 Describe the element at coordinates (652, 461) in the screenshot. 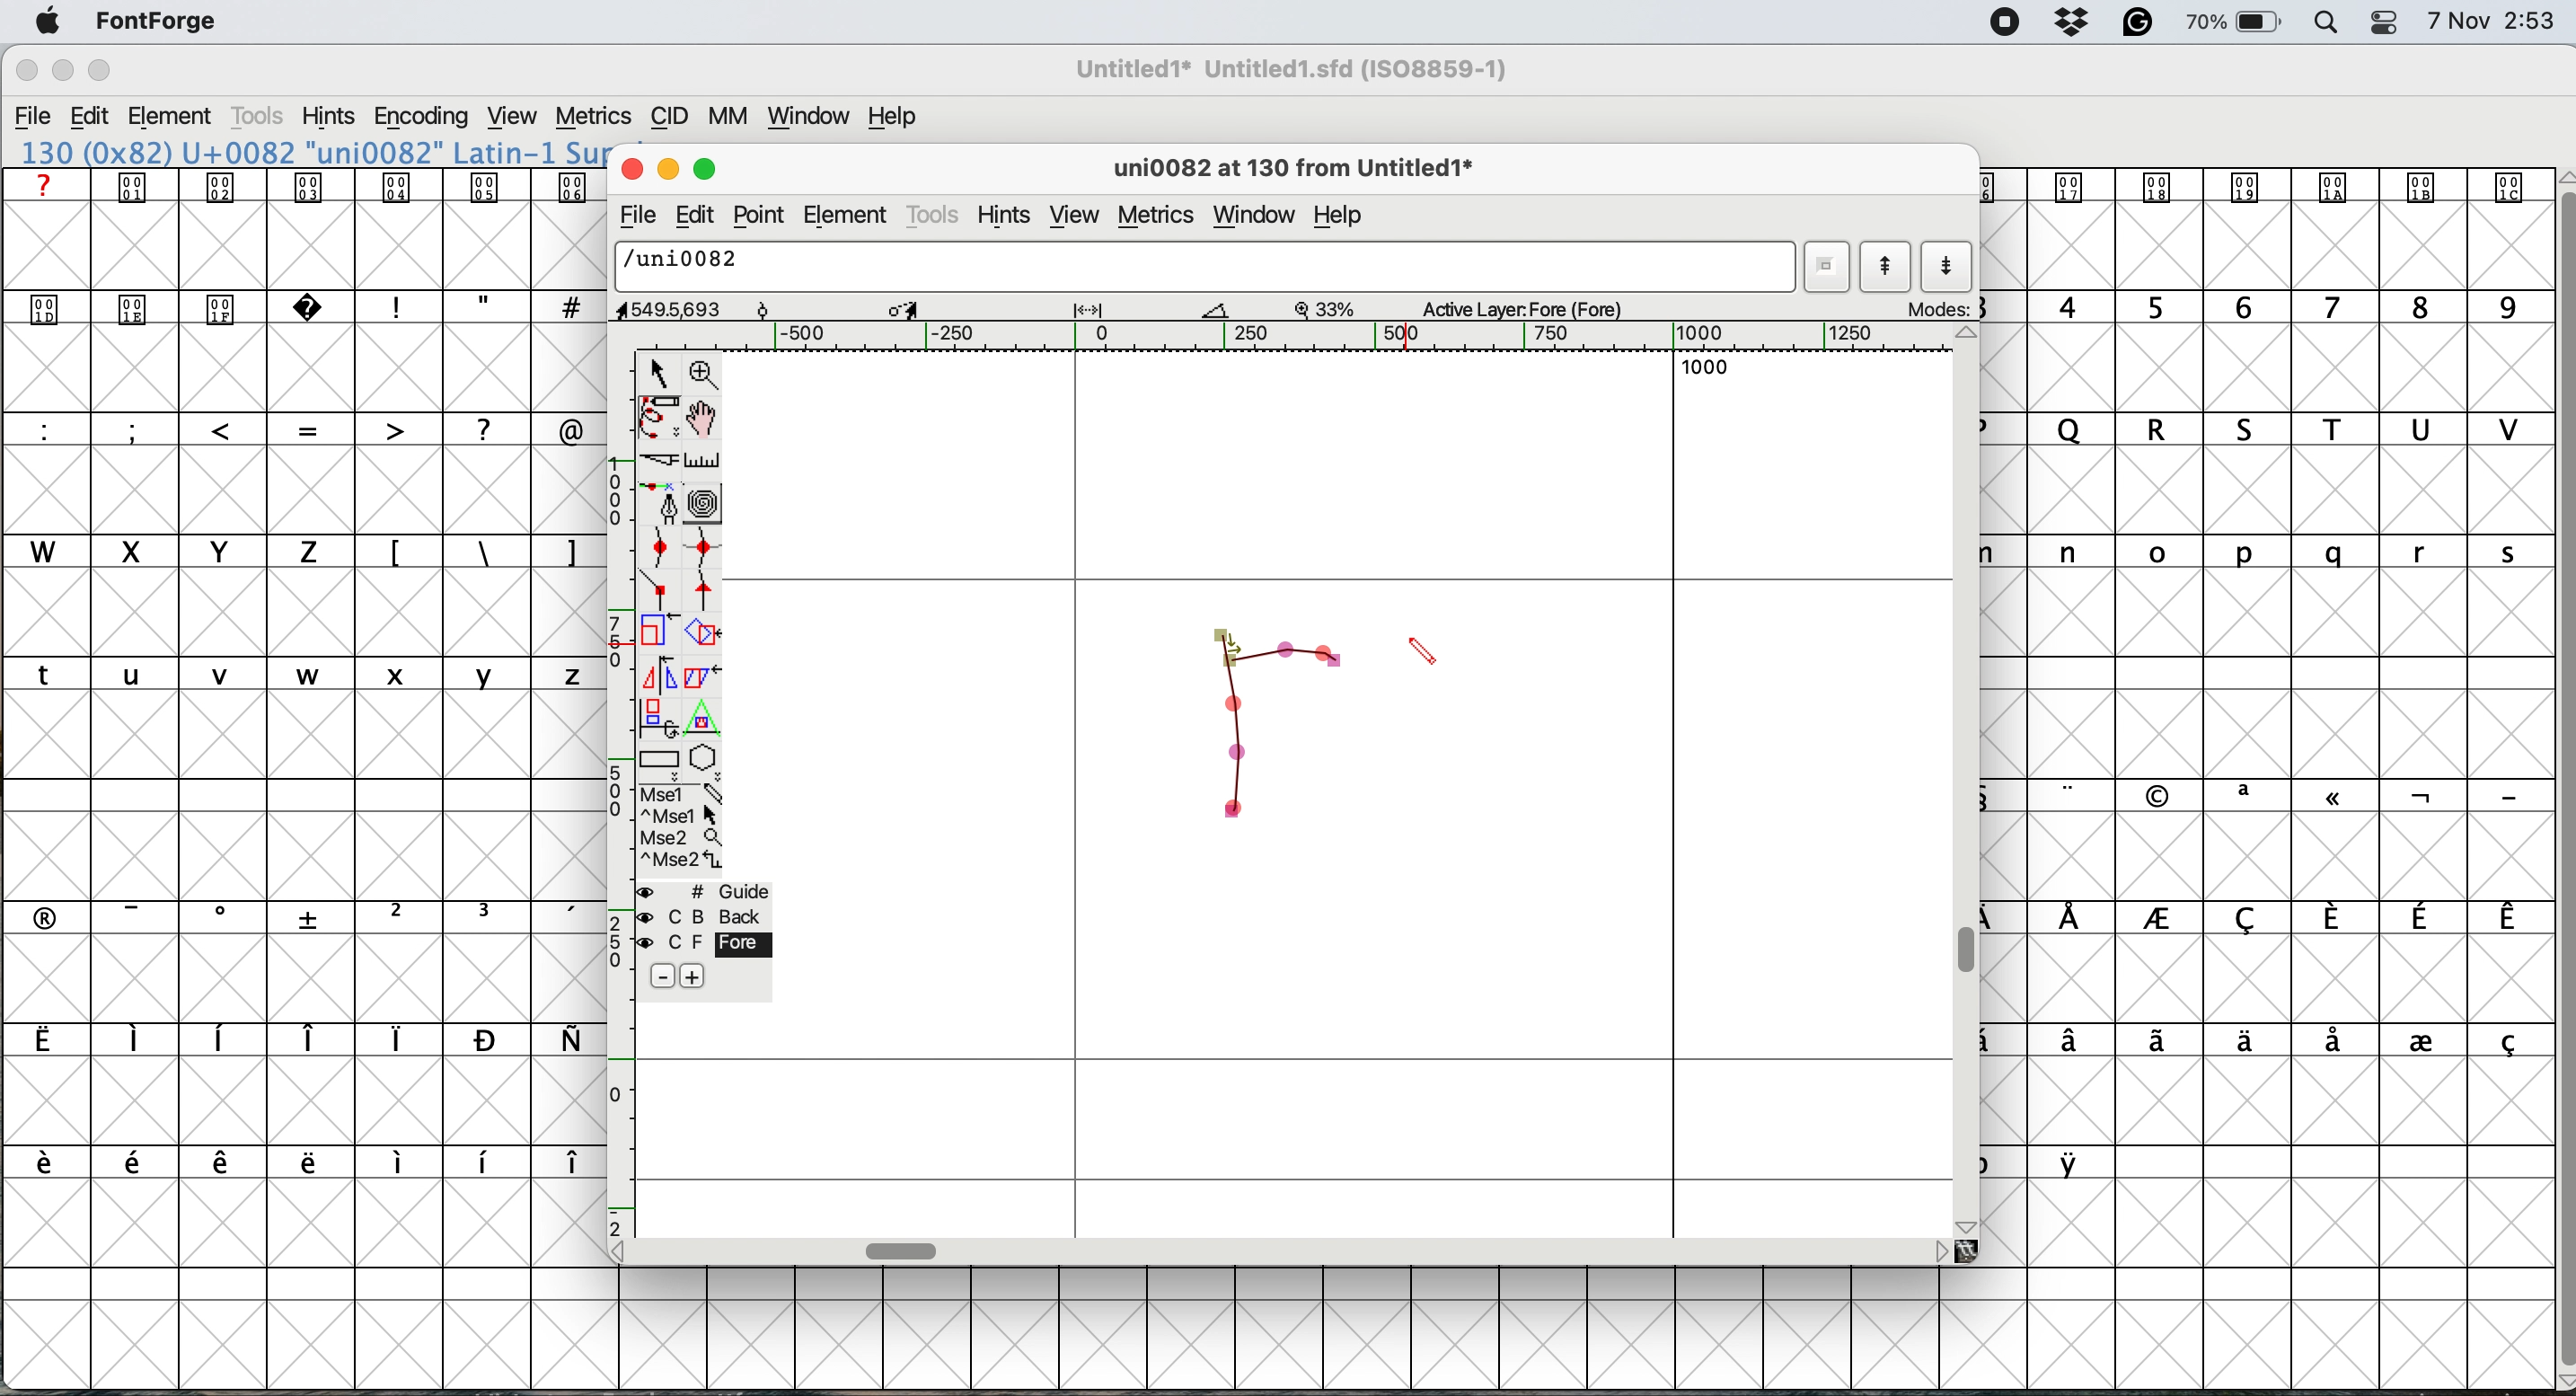

I see `cut splines in two` at that location.